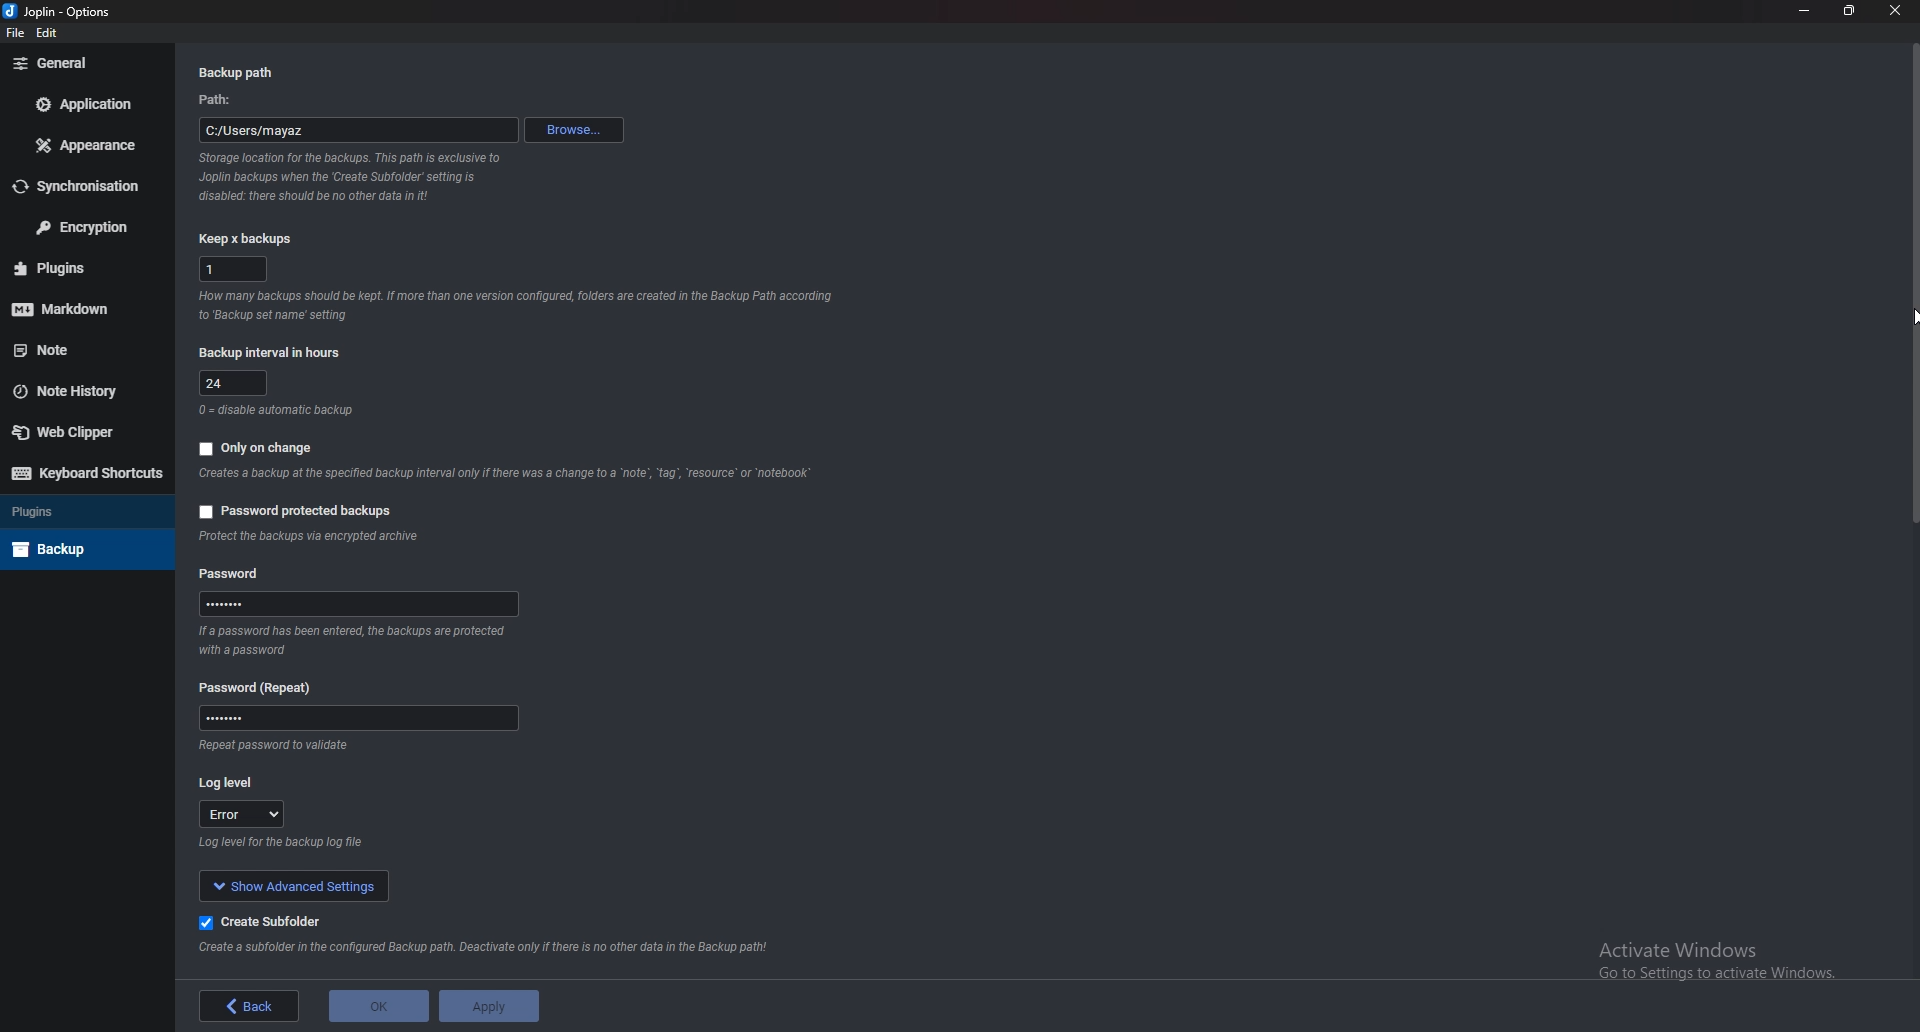 The height and width of the screenshot is (1032, 1920). What do you see at coordinates (268, 923) in the screenshot?
I see `Create sidebar` at bounding box center [268, 923].